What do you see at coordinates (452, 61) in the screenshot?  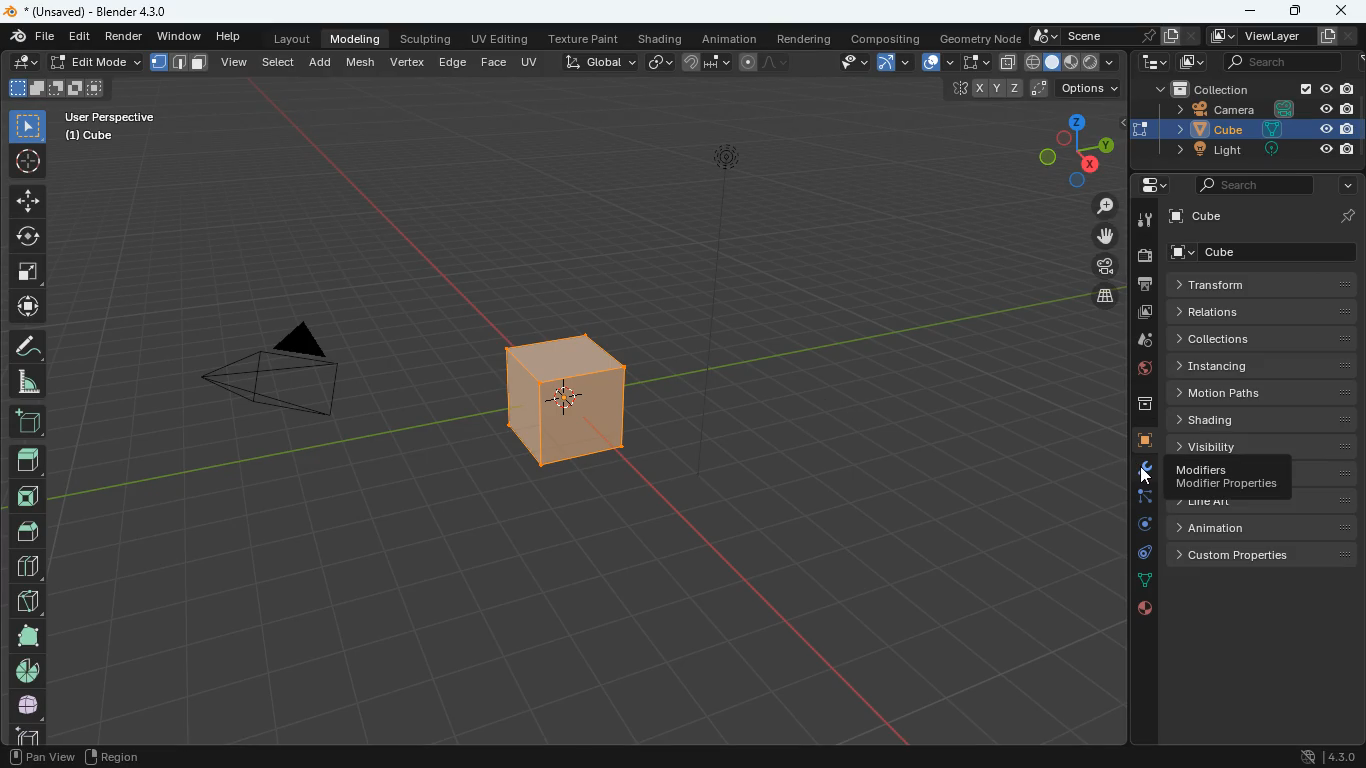 I see `edge` at bounding box center [452, 61].